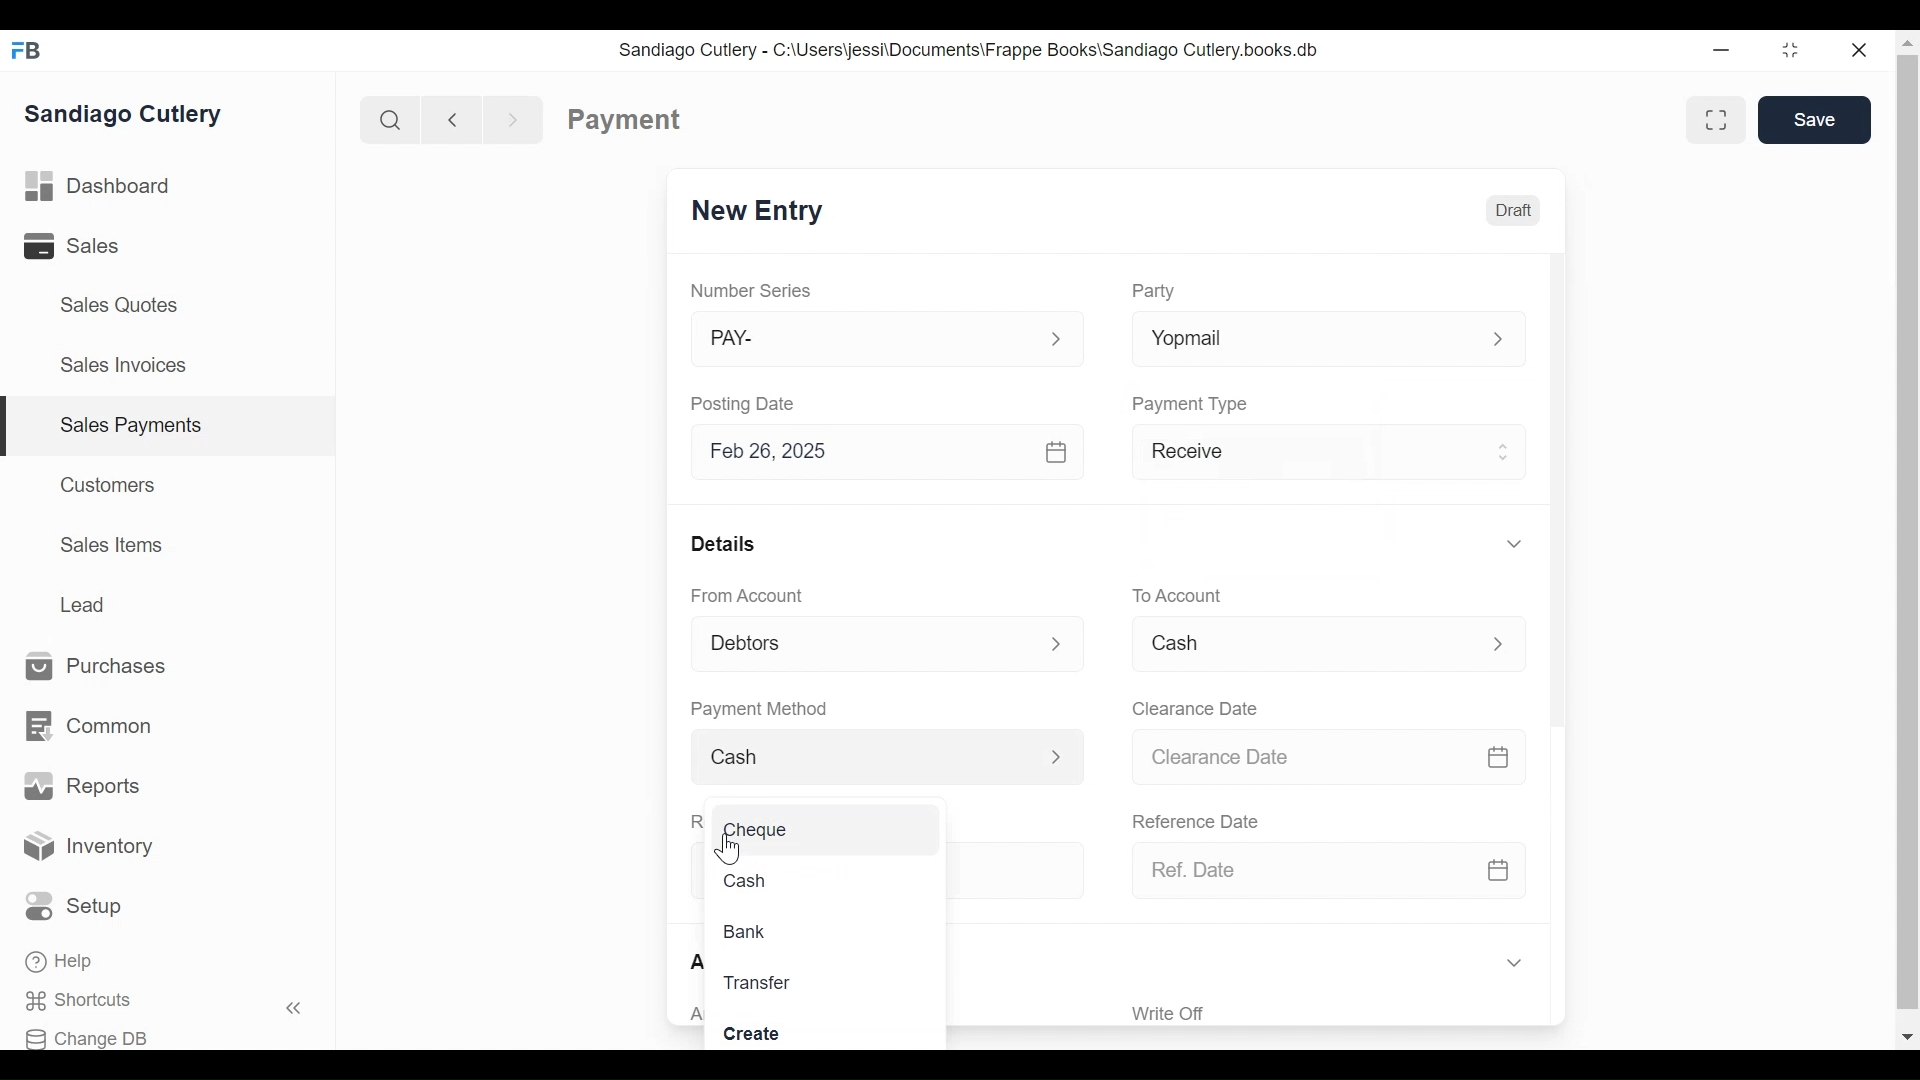 The image size is (1920, 1080). What do you see at coordinates (748, 932) in the screenshot?
I see `Bank` at bounding box center [748, 932].